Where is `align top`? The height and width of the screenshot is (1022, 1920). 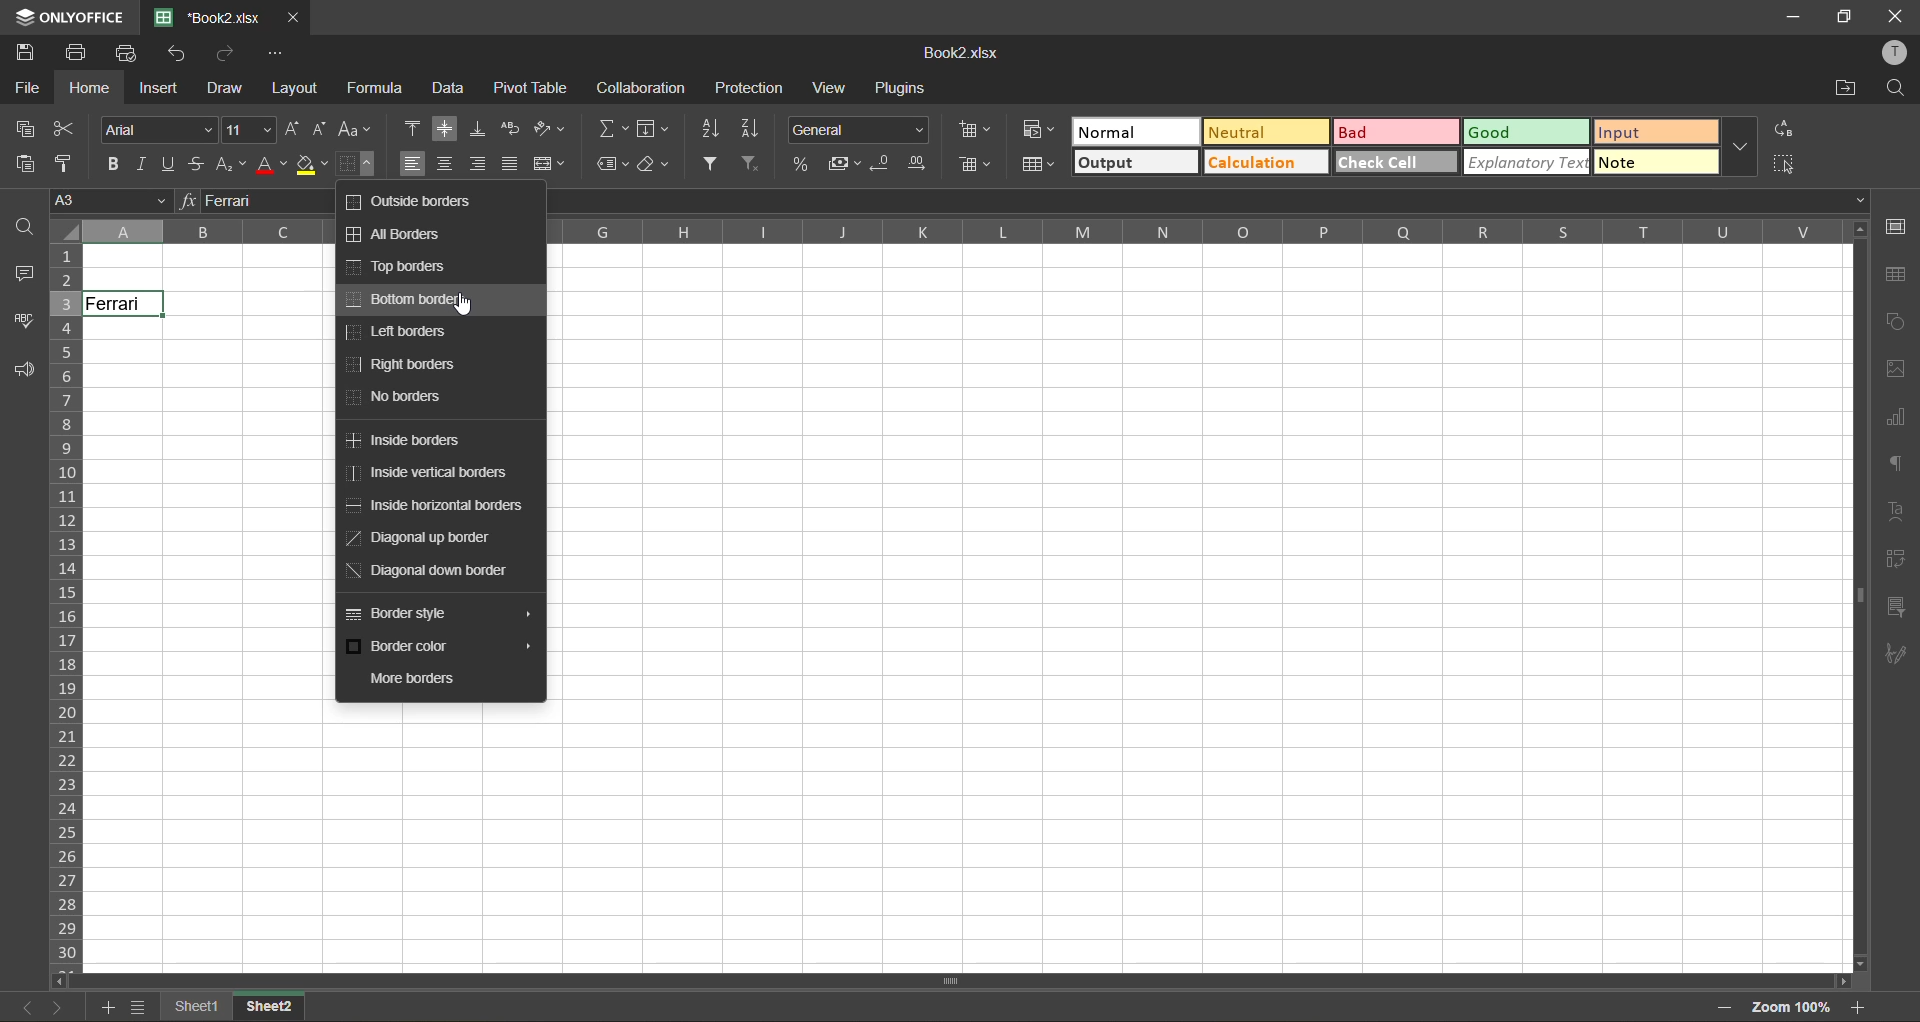
align top is located at coordinates (410, 128).